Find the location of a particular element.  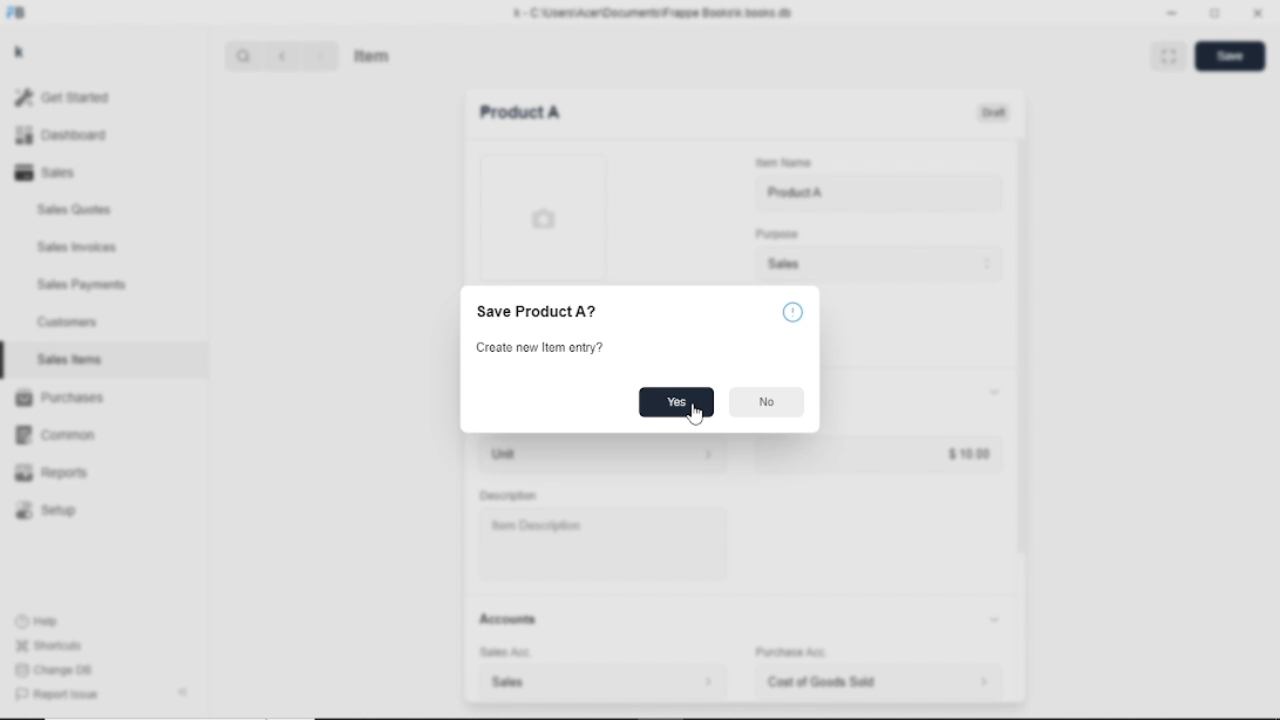

Accounts is located at coordinates (743, 619).